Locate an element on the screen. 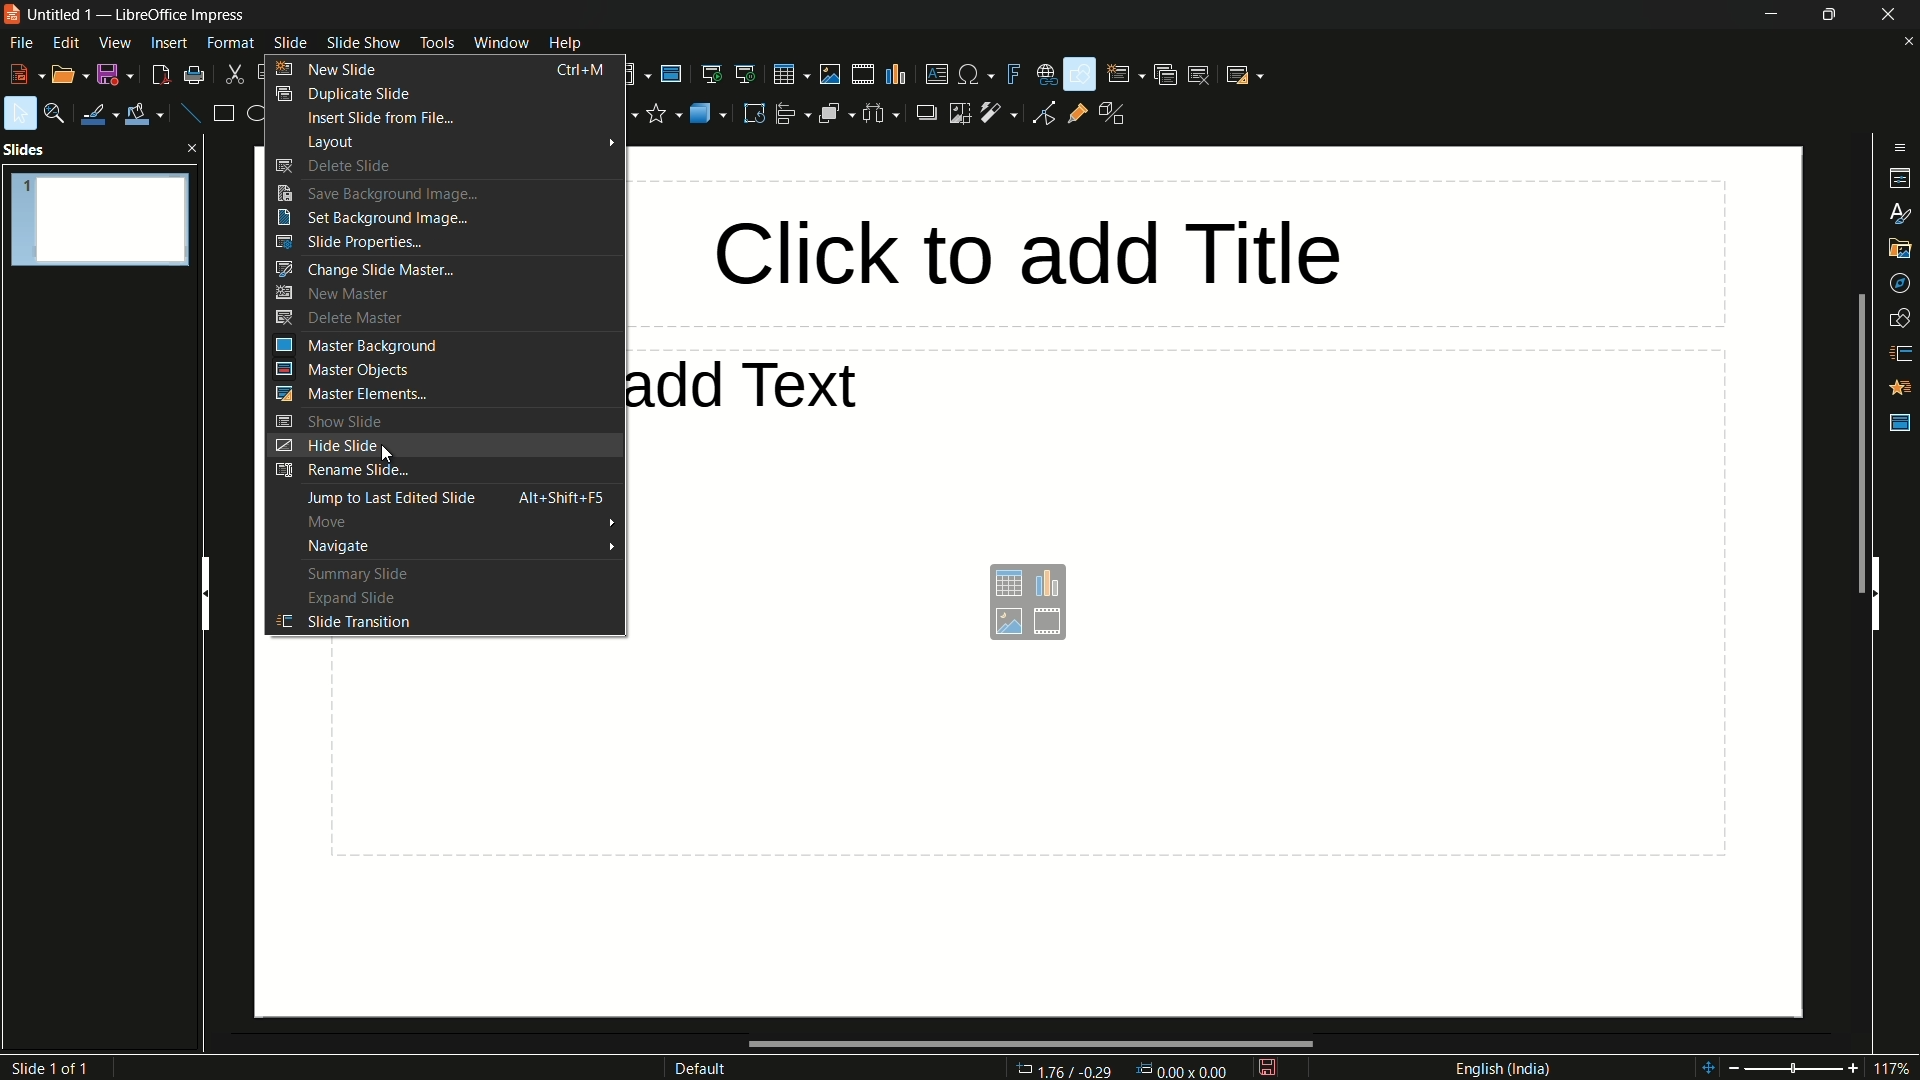  stars and banners is located at coordinates (663, 114).